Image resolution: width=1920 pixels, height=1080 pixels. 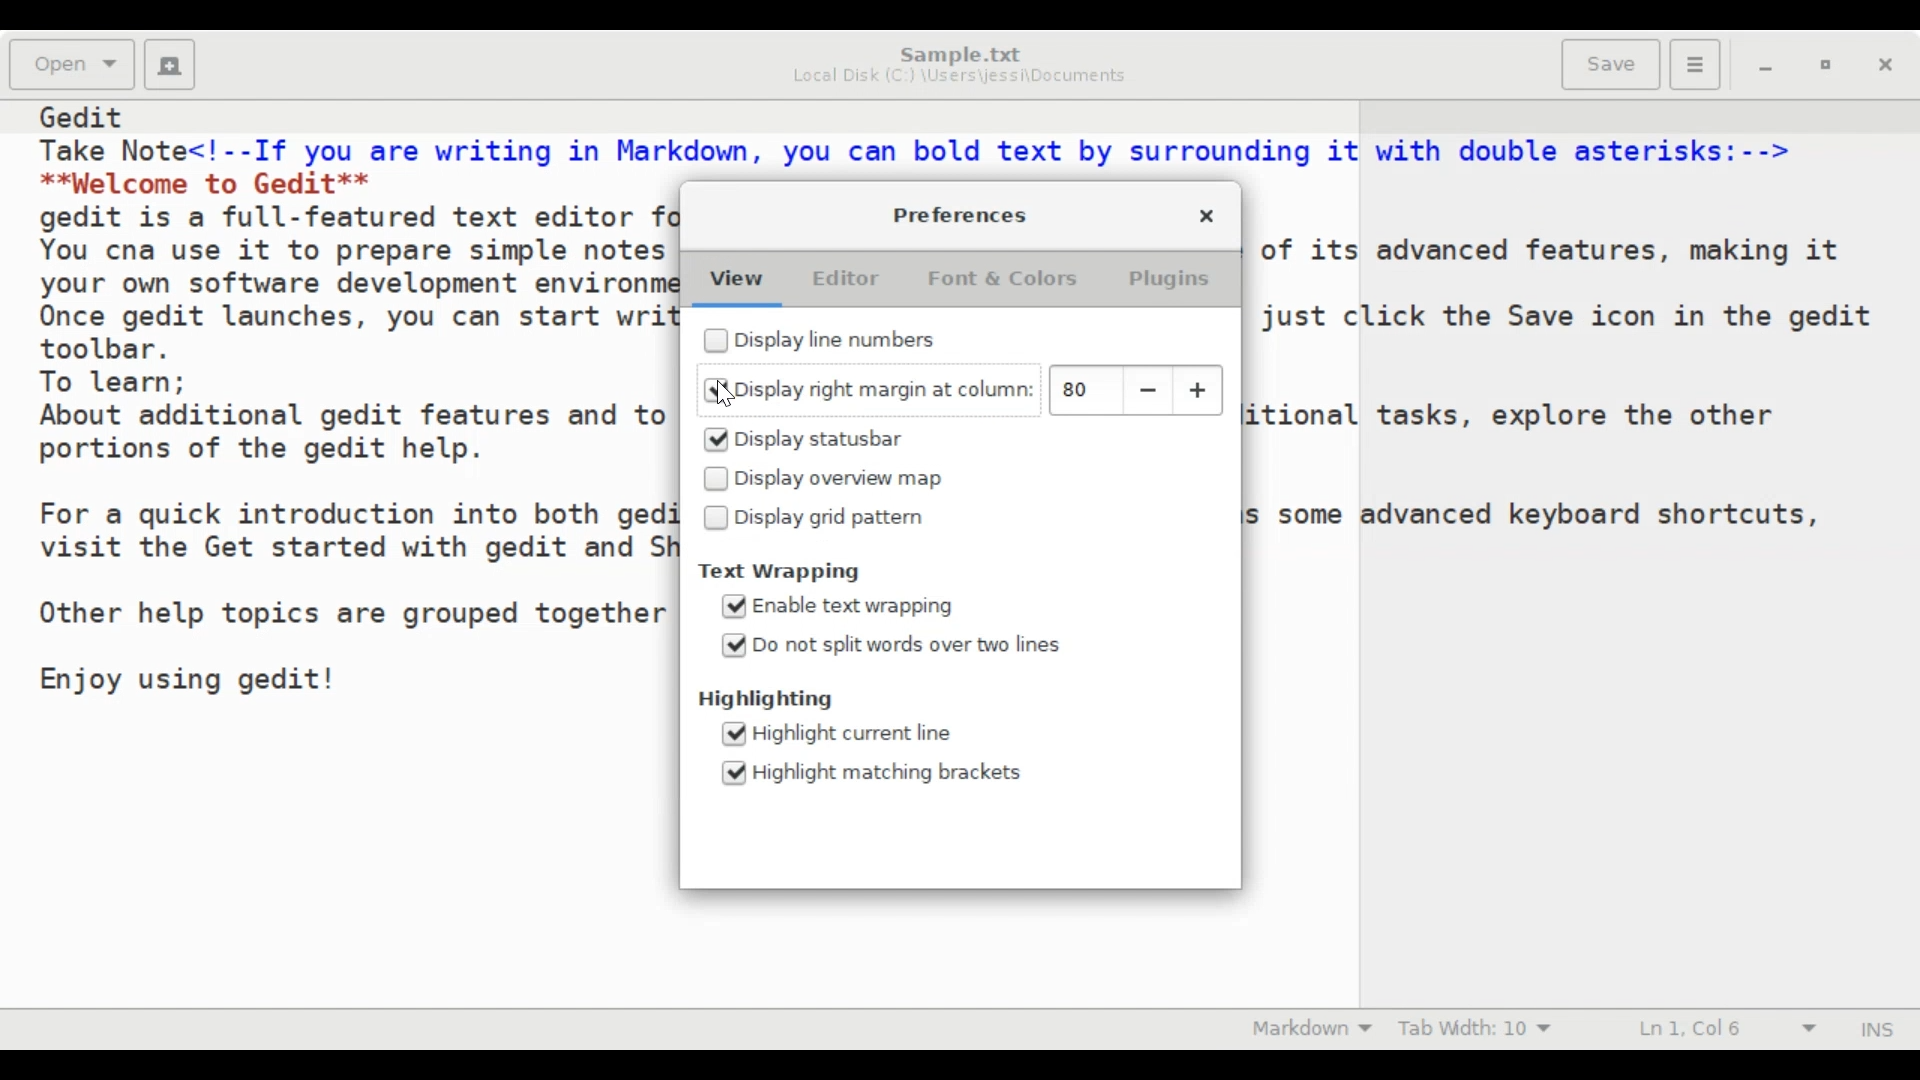 What do you see at coordinates (1147, 390) in the screenshot?
I see `decrease` at bounding box center [1147, 390].